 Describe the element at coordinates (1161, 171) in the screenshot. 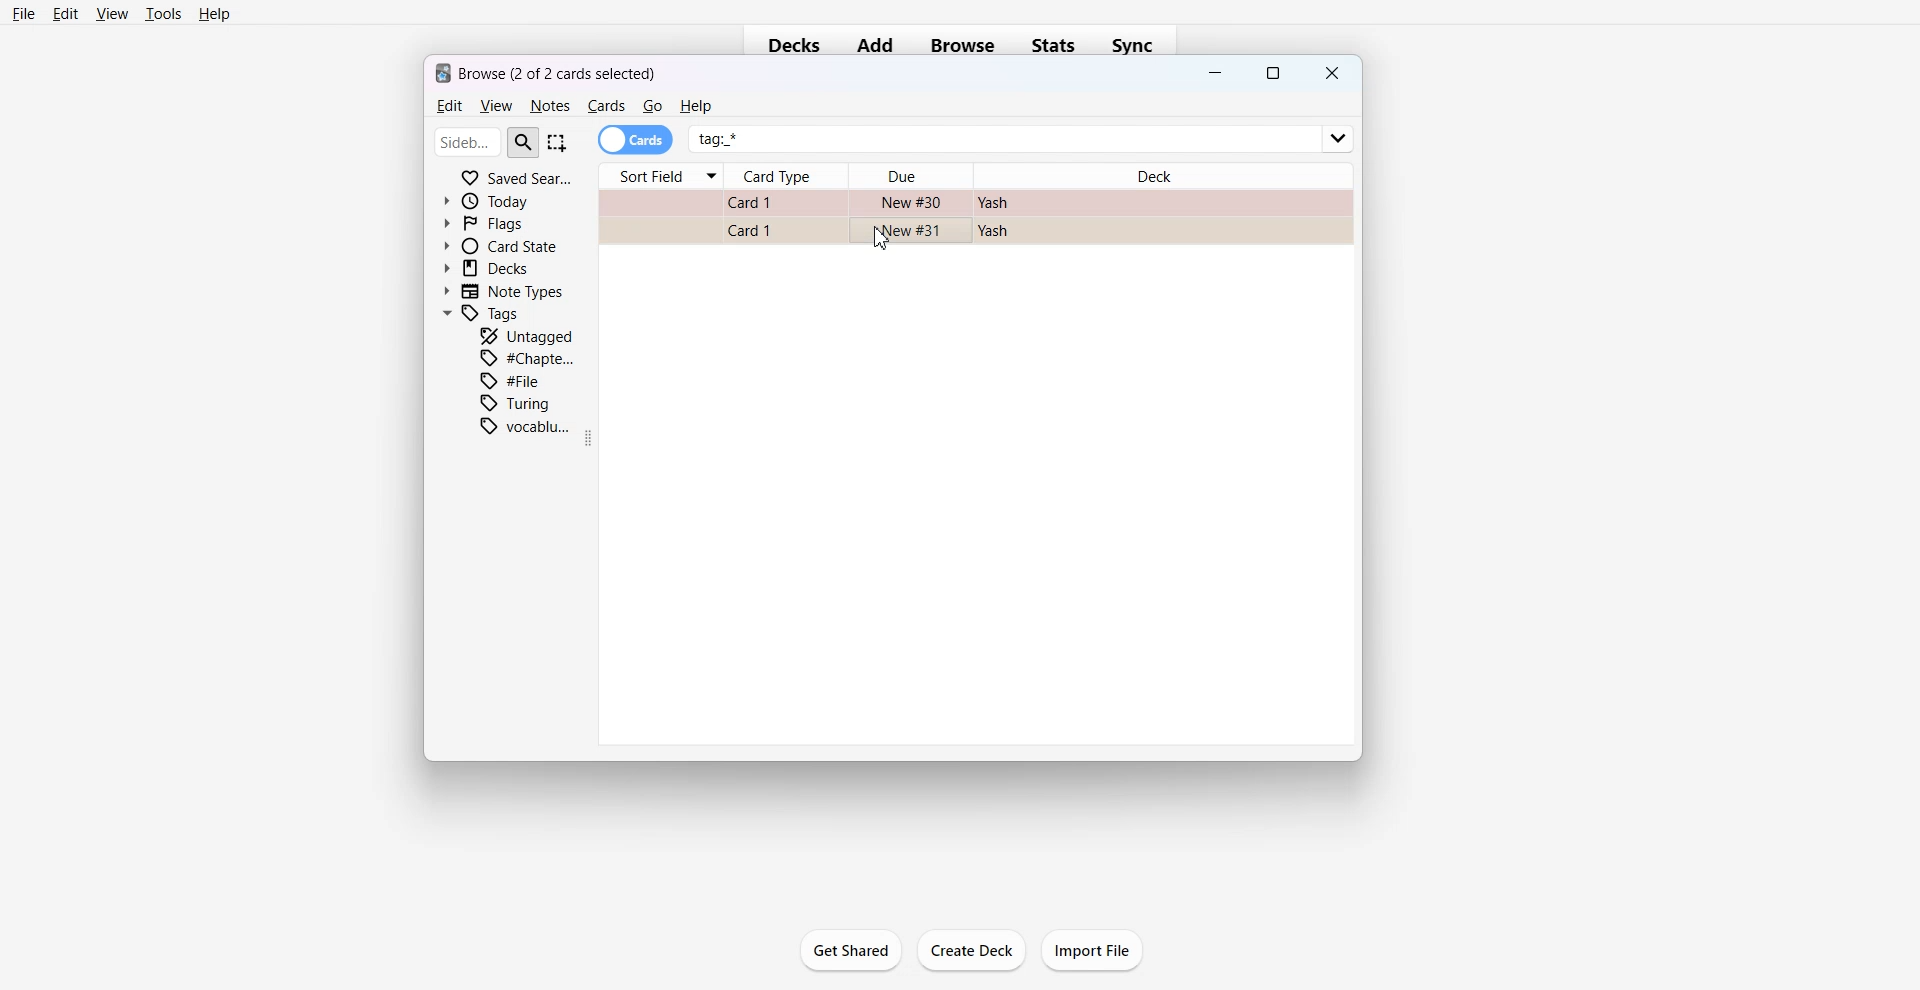

I see `Deck` at that location.